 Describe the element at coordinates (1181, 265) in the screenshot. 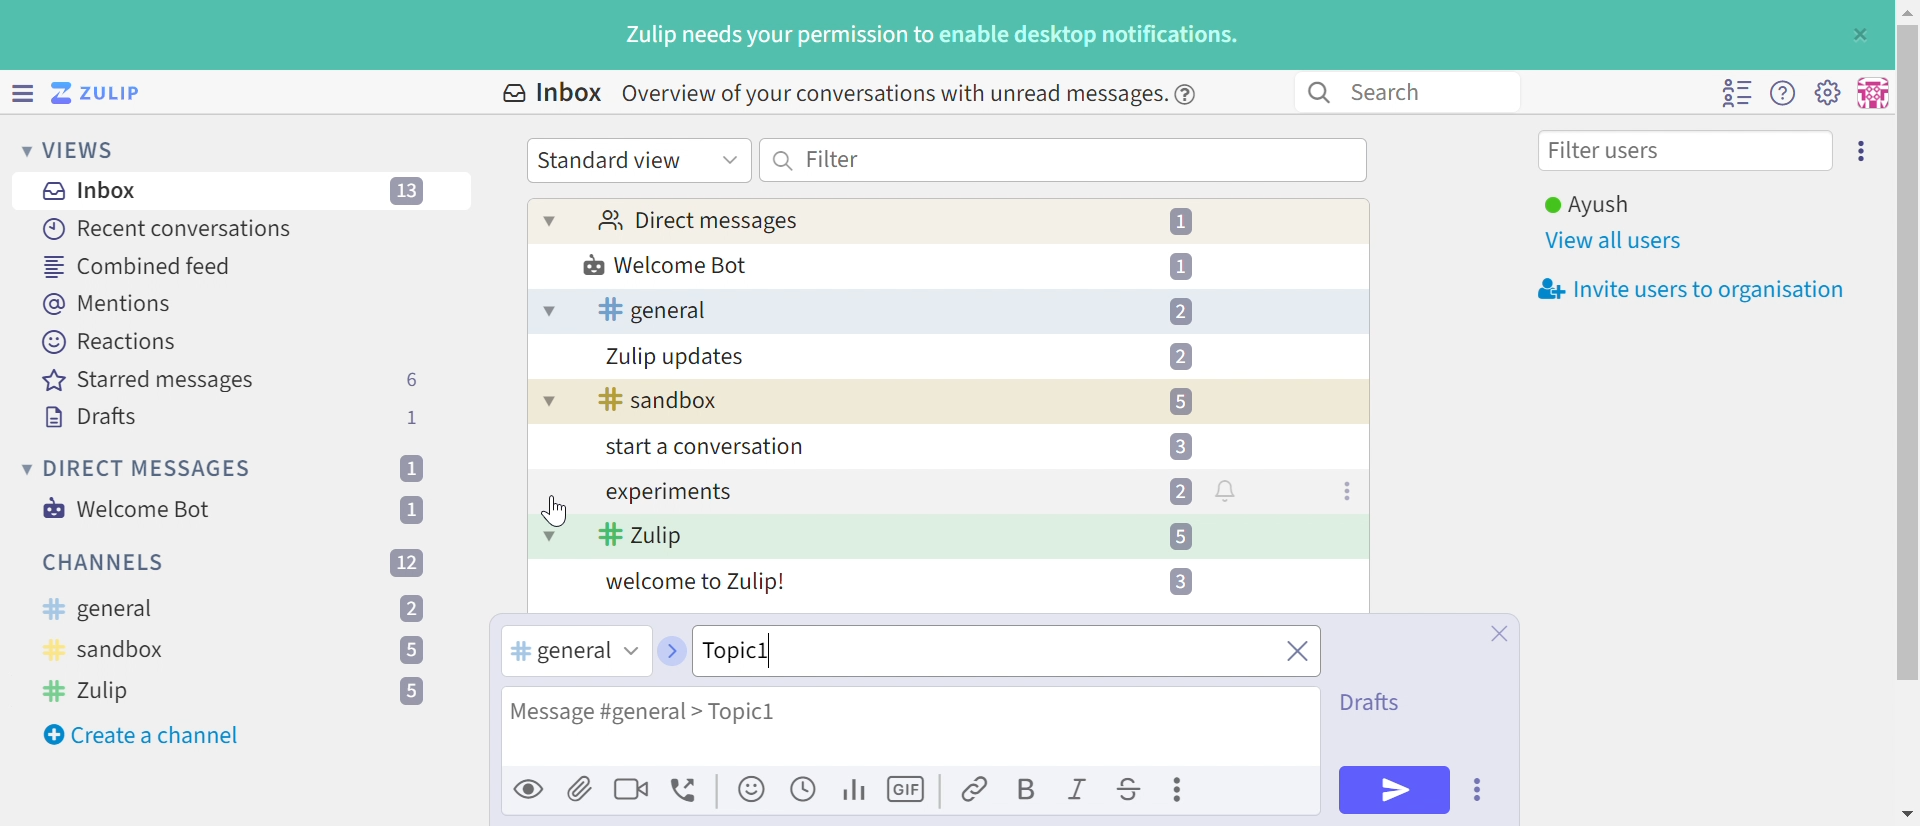

I see `1` at that location.